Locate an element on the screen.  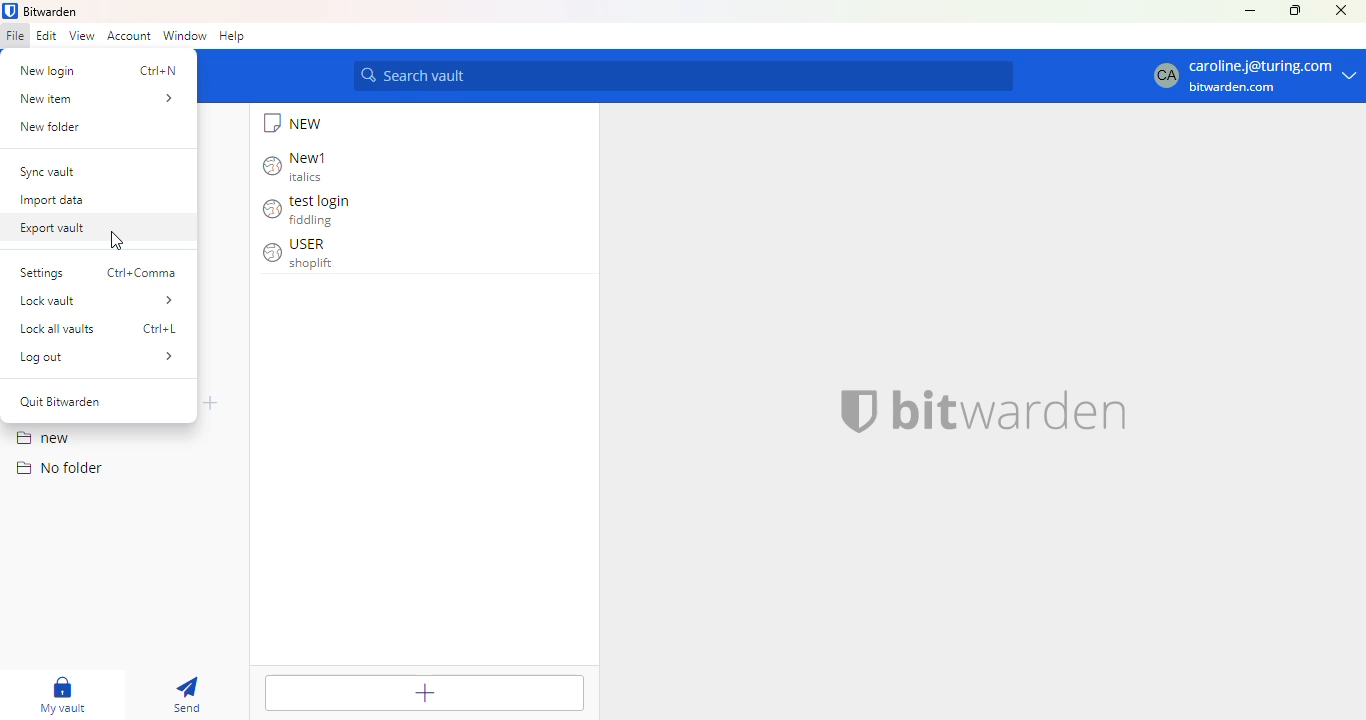
export vault is located at coordinates (100, 225).